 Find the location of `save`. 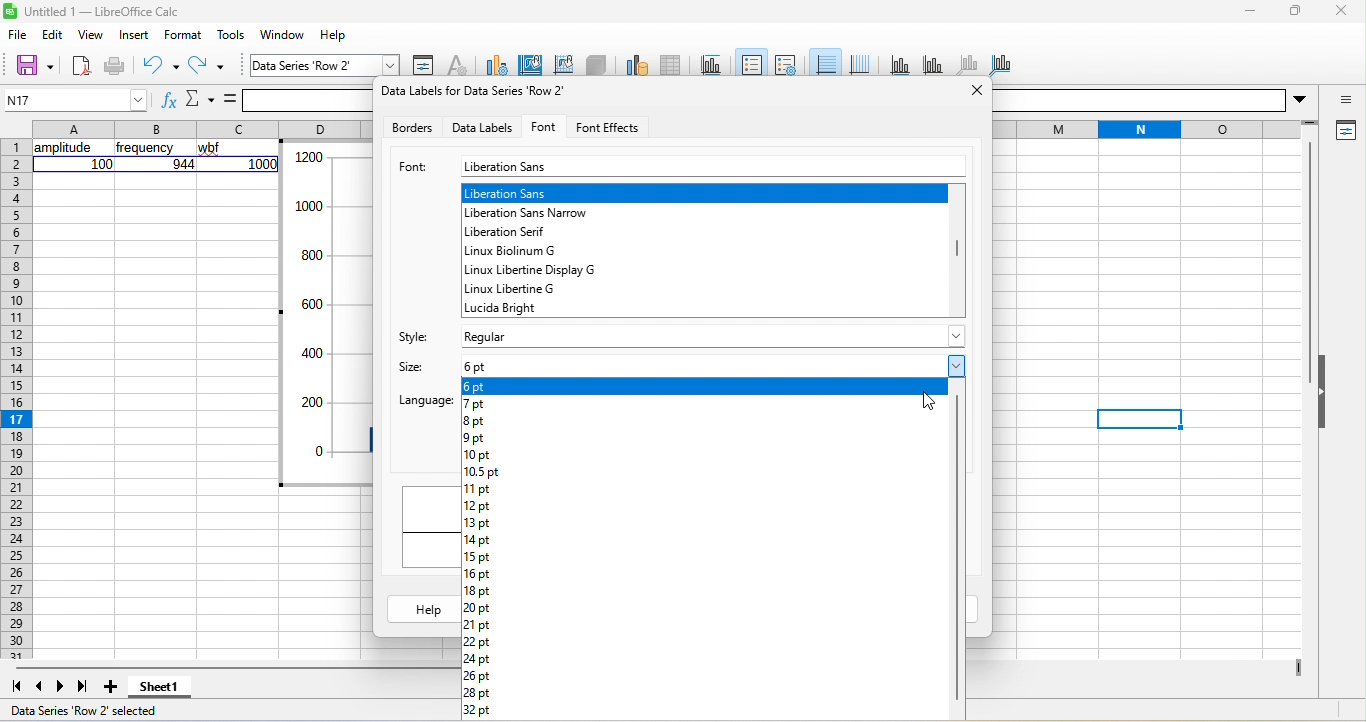

save is located at coordinates (27, 65).